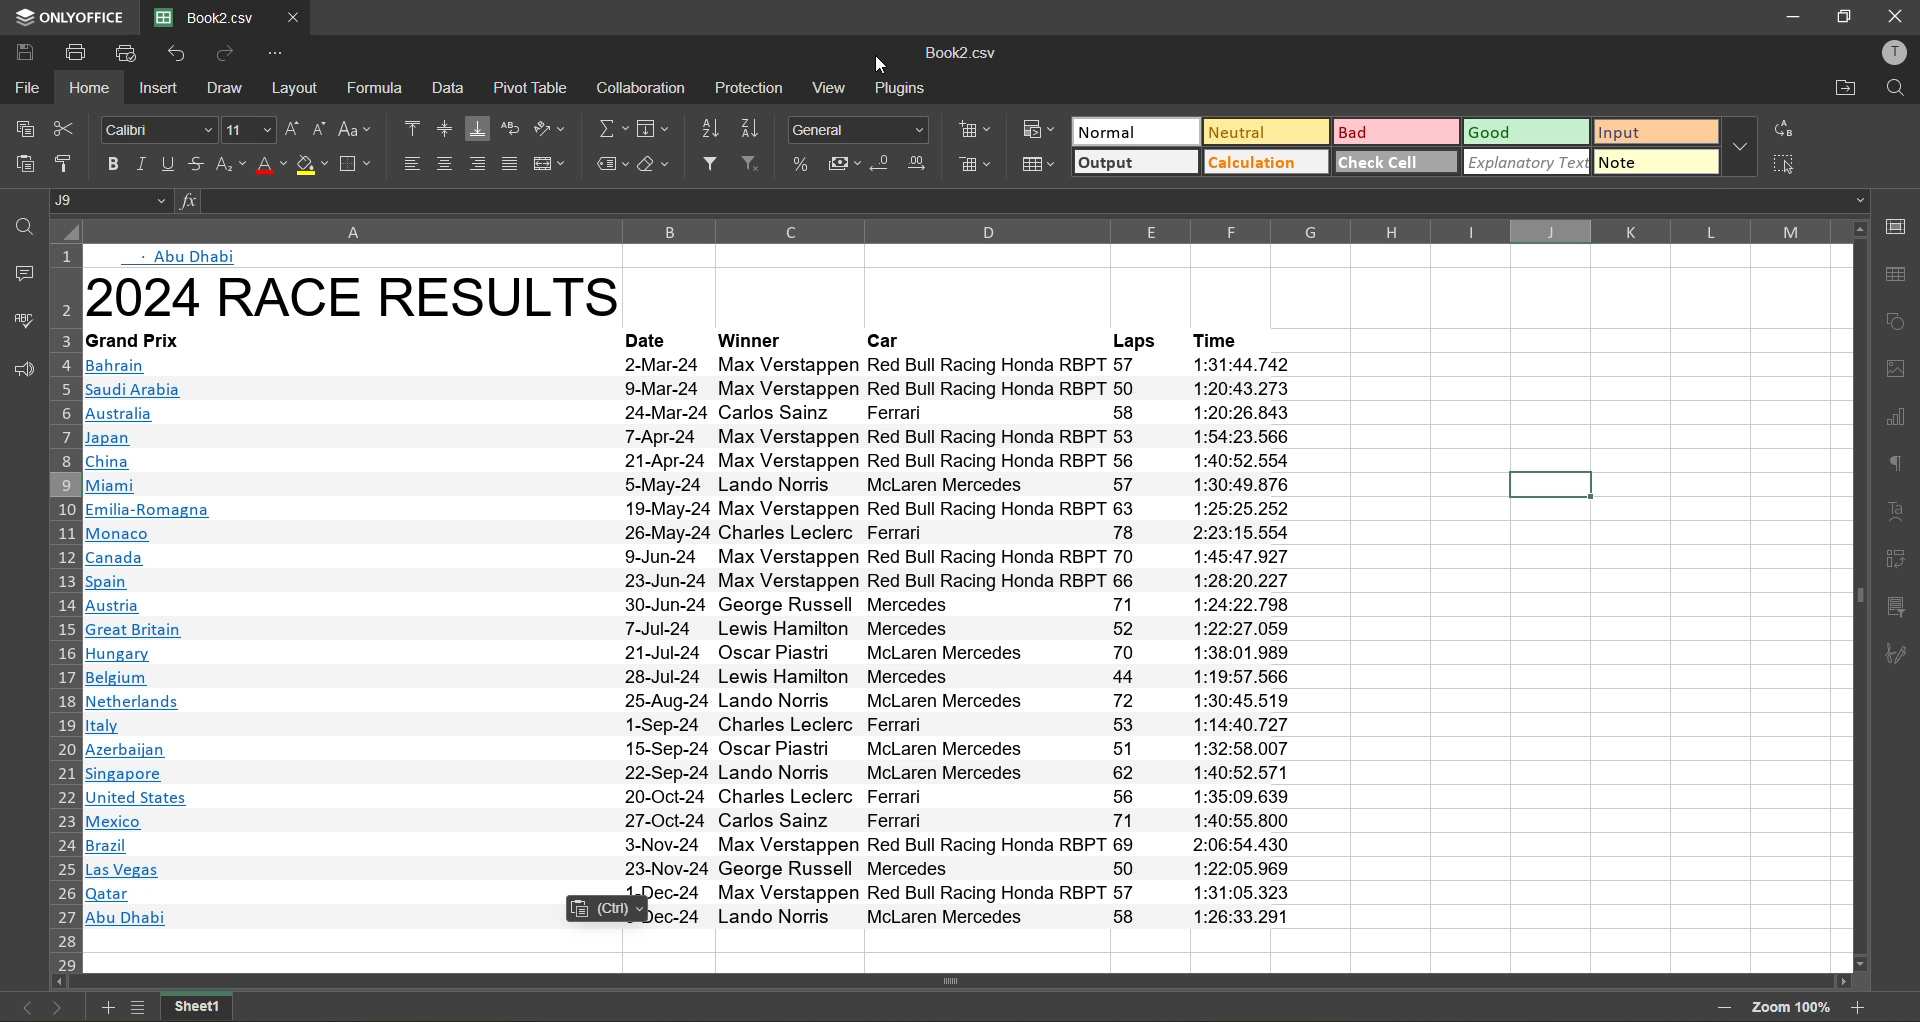 The width and height of the screenshot is (1920, 1022). I want to click on laps, so click(1140, 339).